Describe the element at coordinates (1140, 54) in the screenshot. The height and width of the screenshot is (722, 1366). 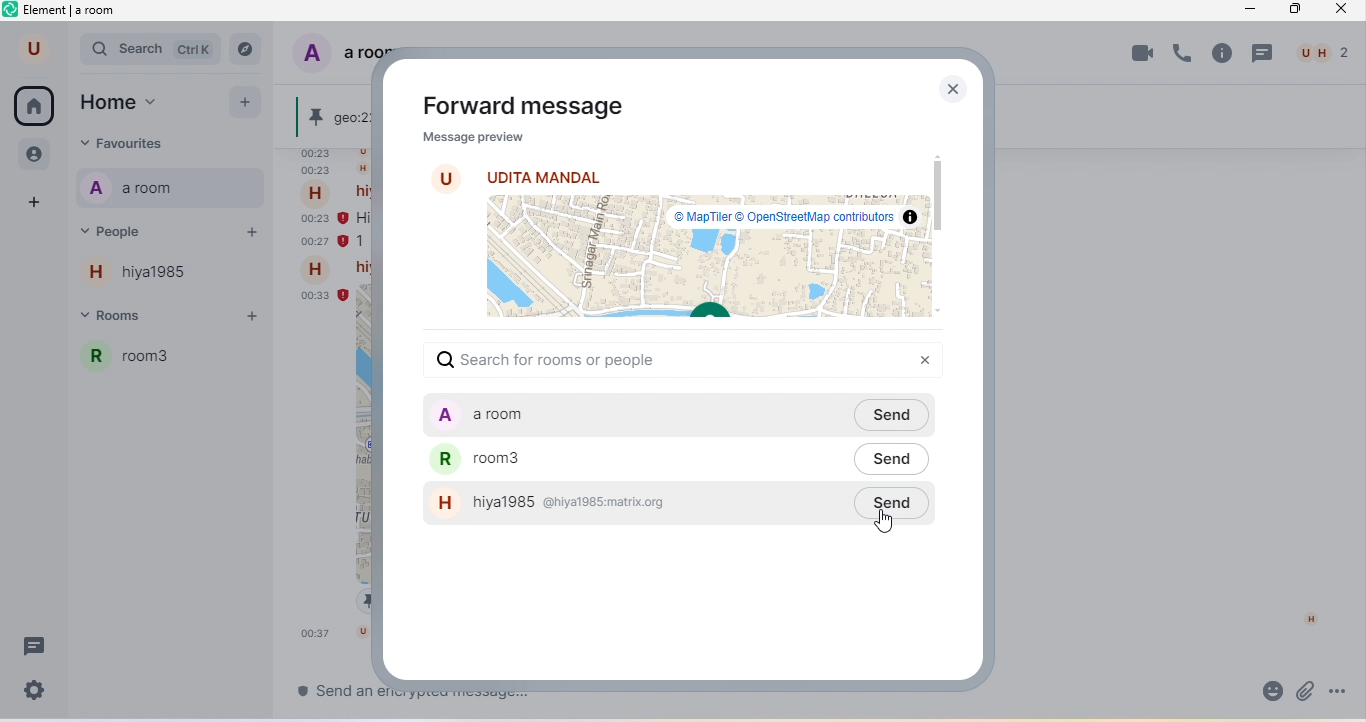
I see `video call` at that location.